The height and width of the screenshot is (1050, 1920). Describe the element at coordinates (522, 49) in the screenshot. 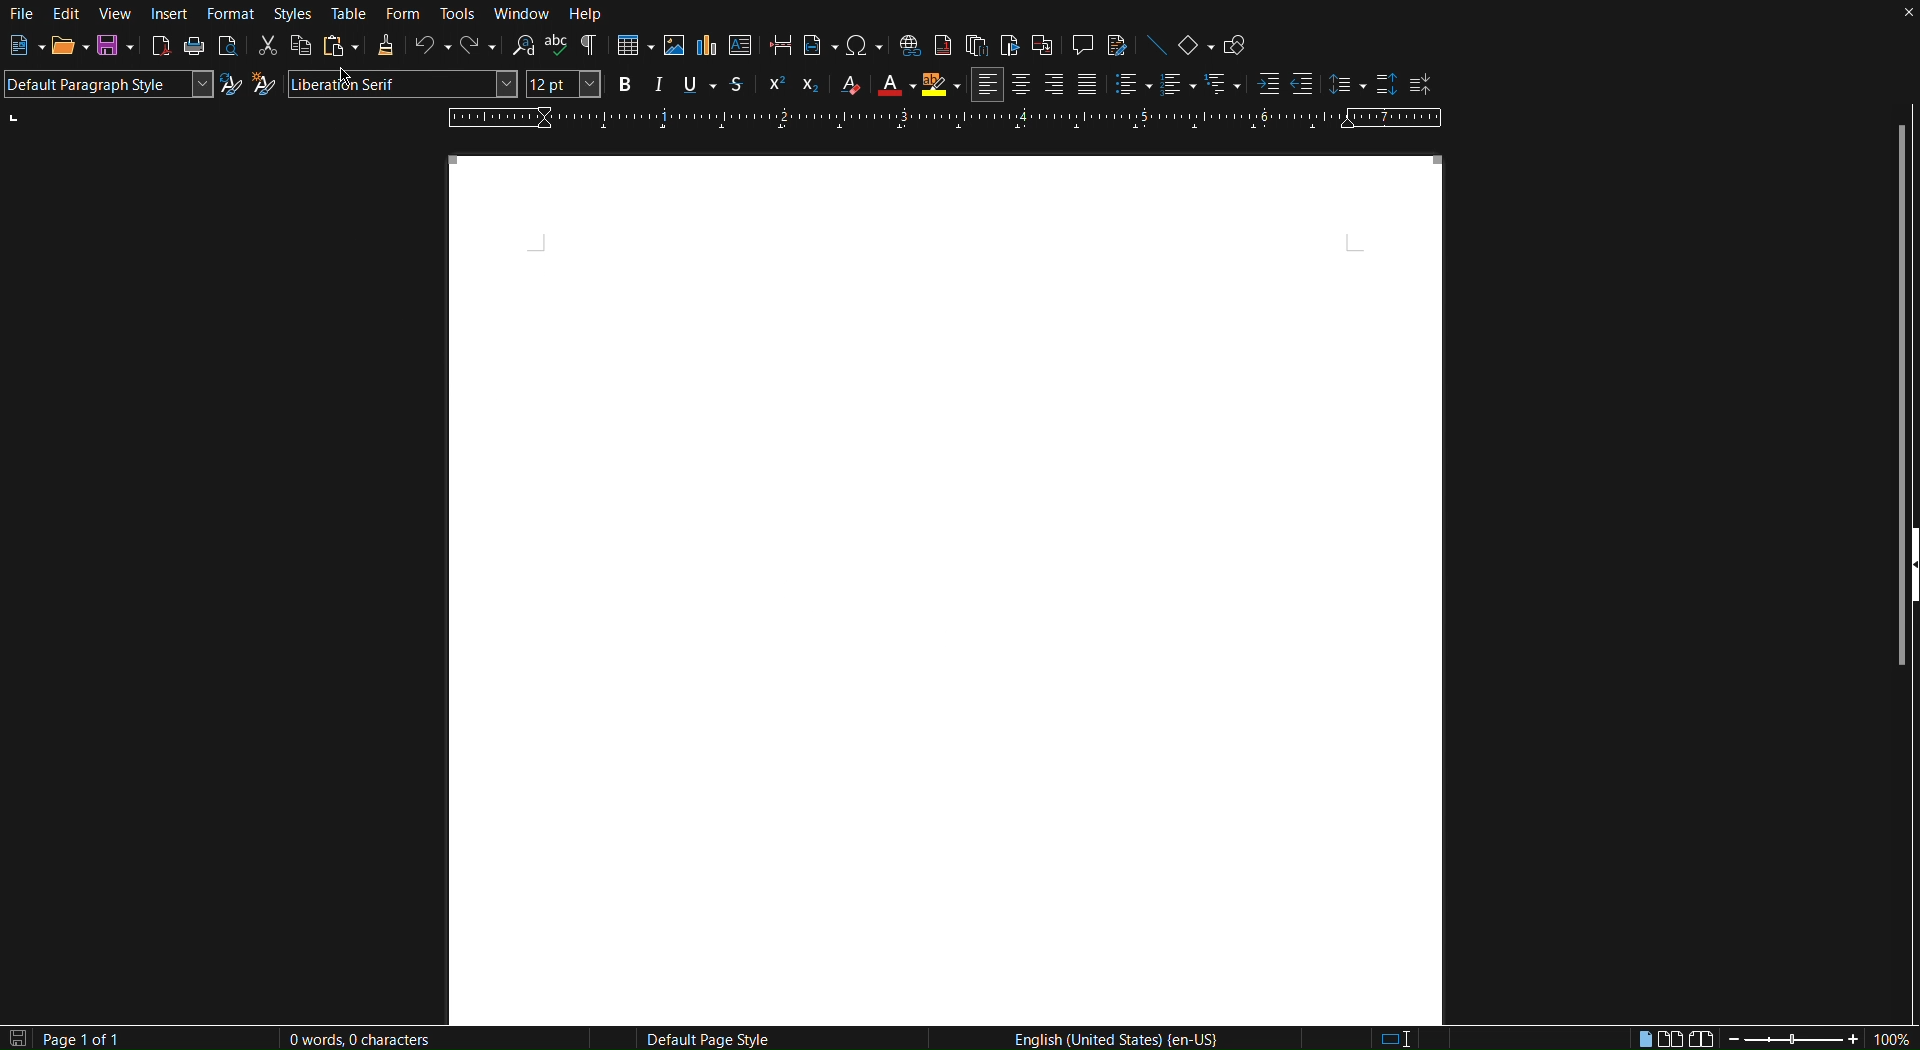

I see `Find and Replace` at that location.